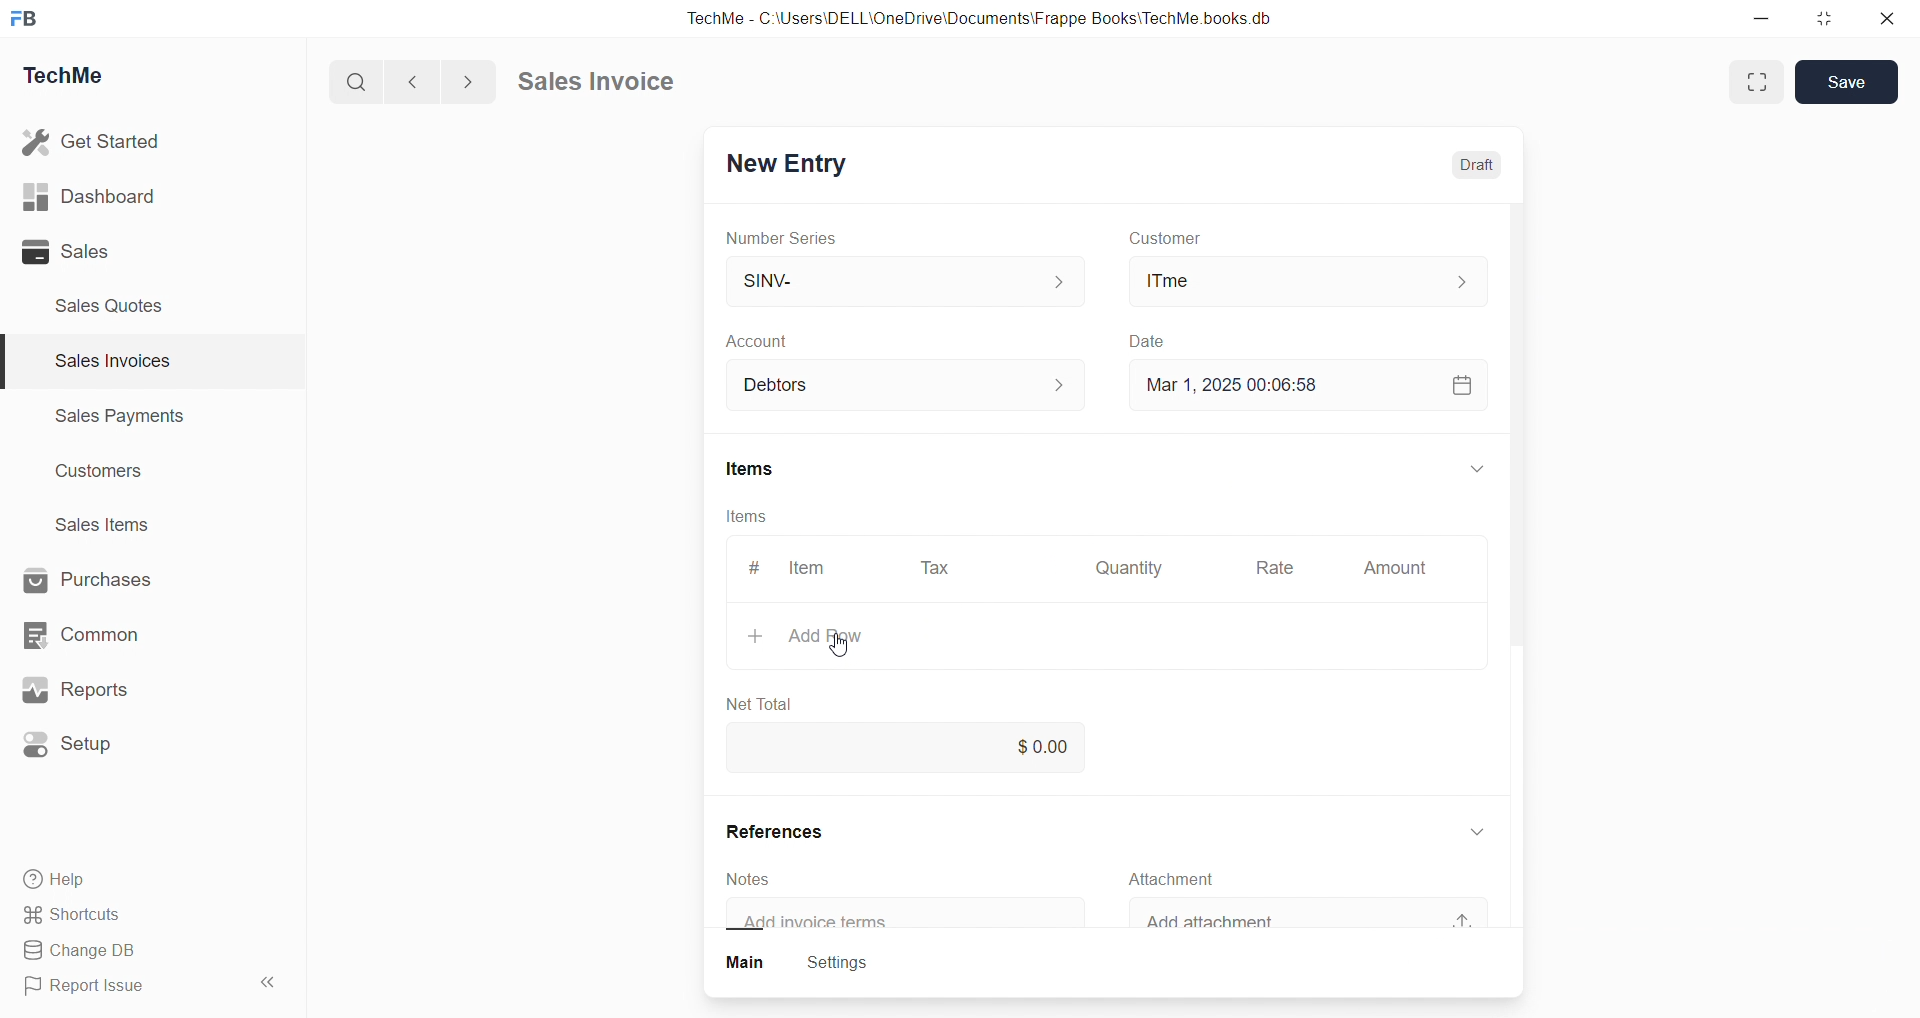  I want to click on Sales Invoice, so click(604, 84).